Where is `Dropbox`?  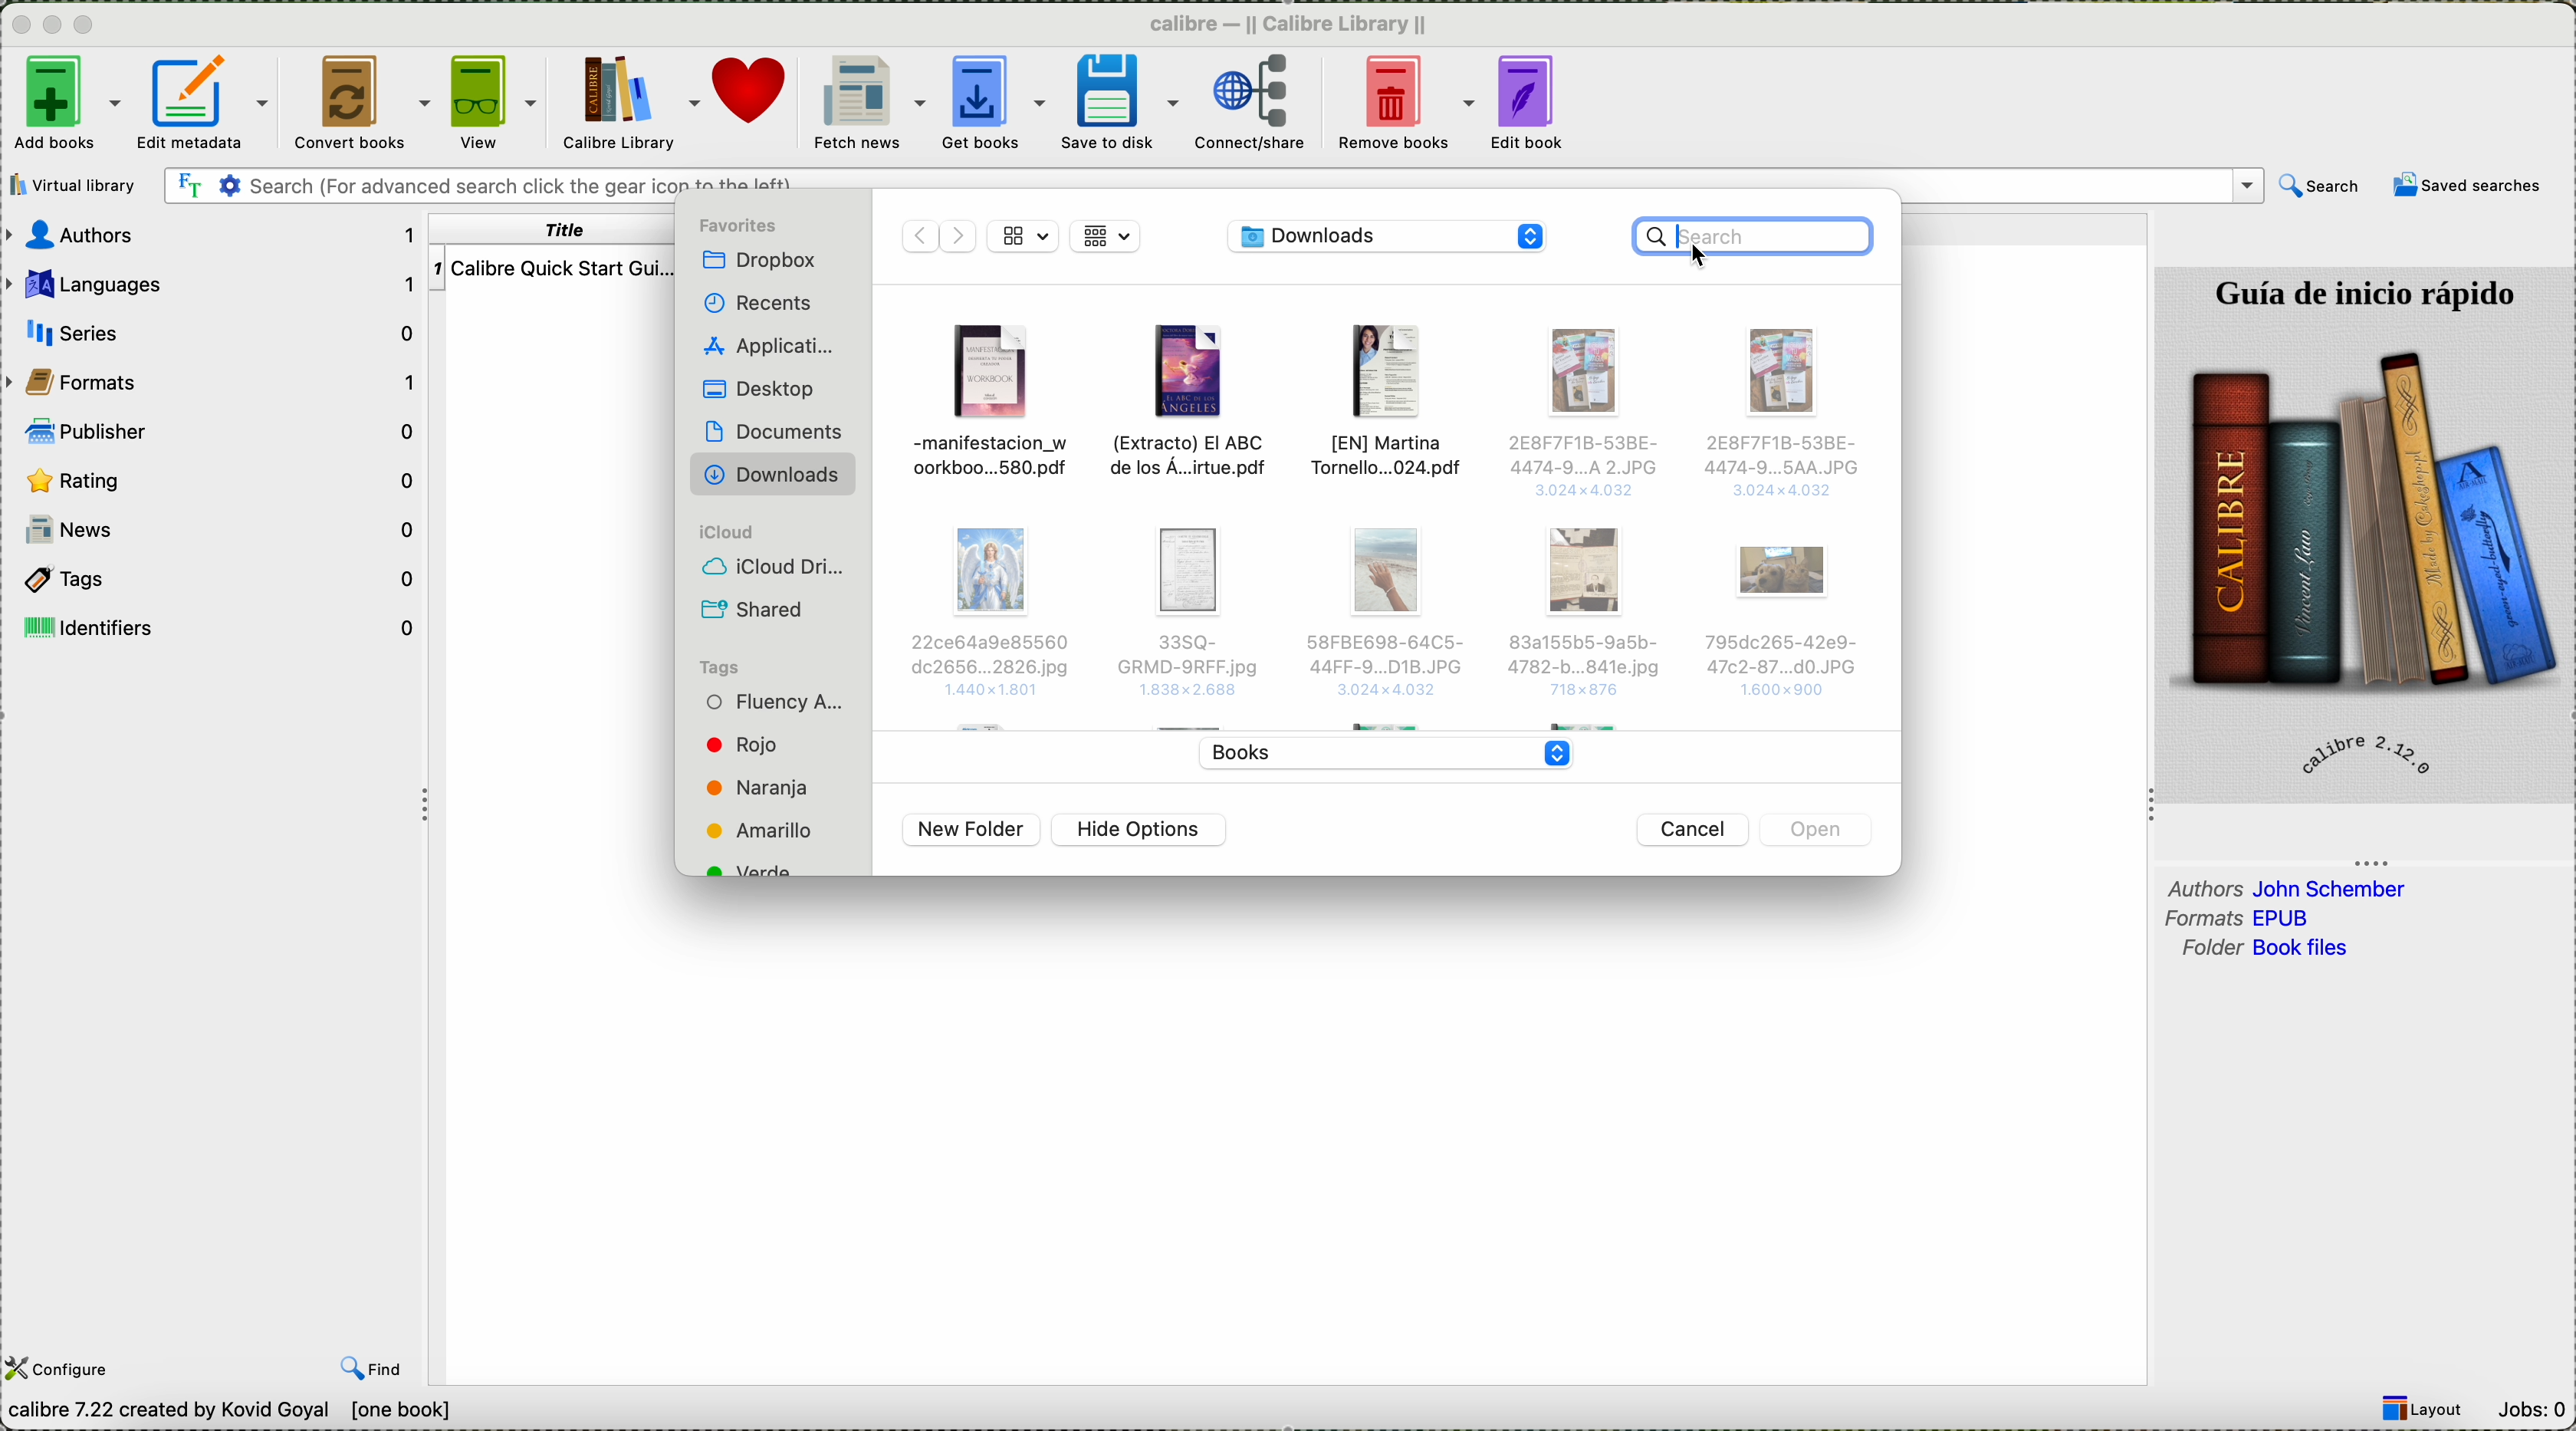
Dropbox is located at coordinates (765, 261).